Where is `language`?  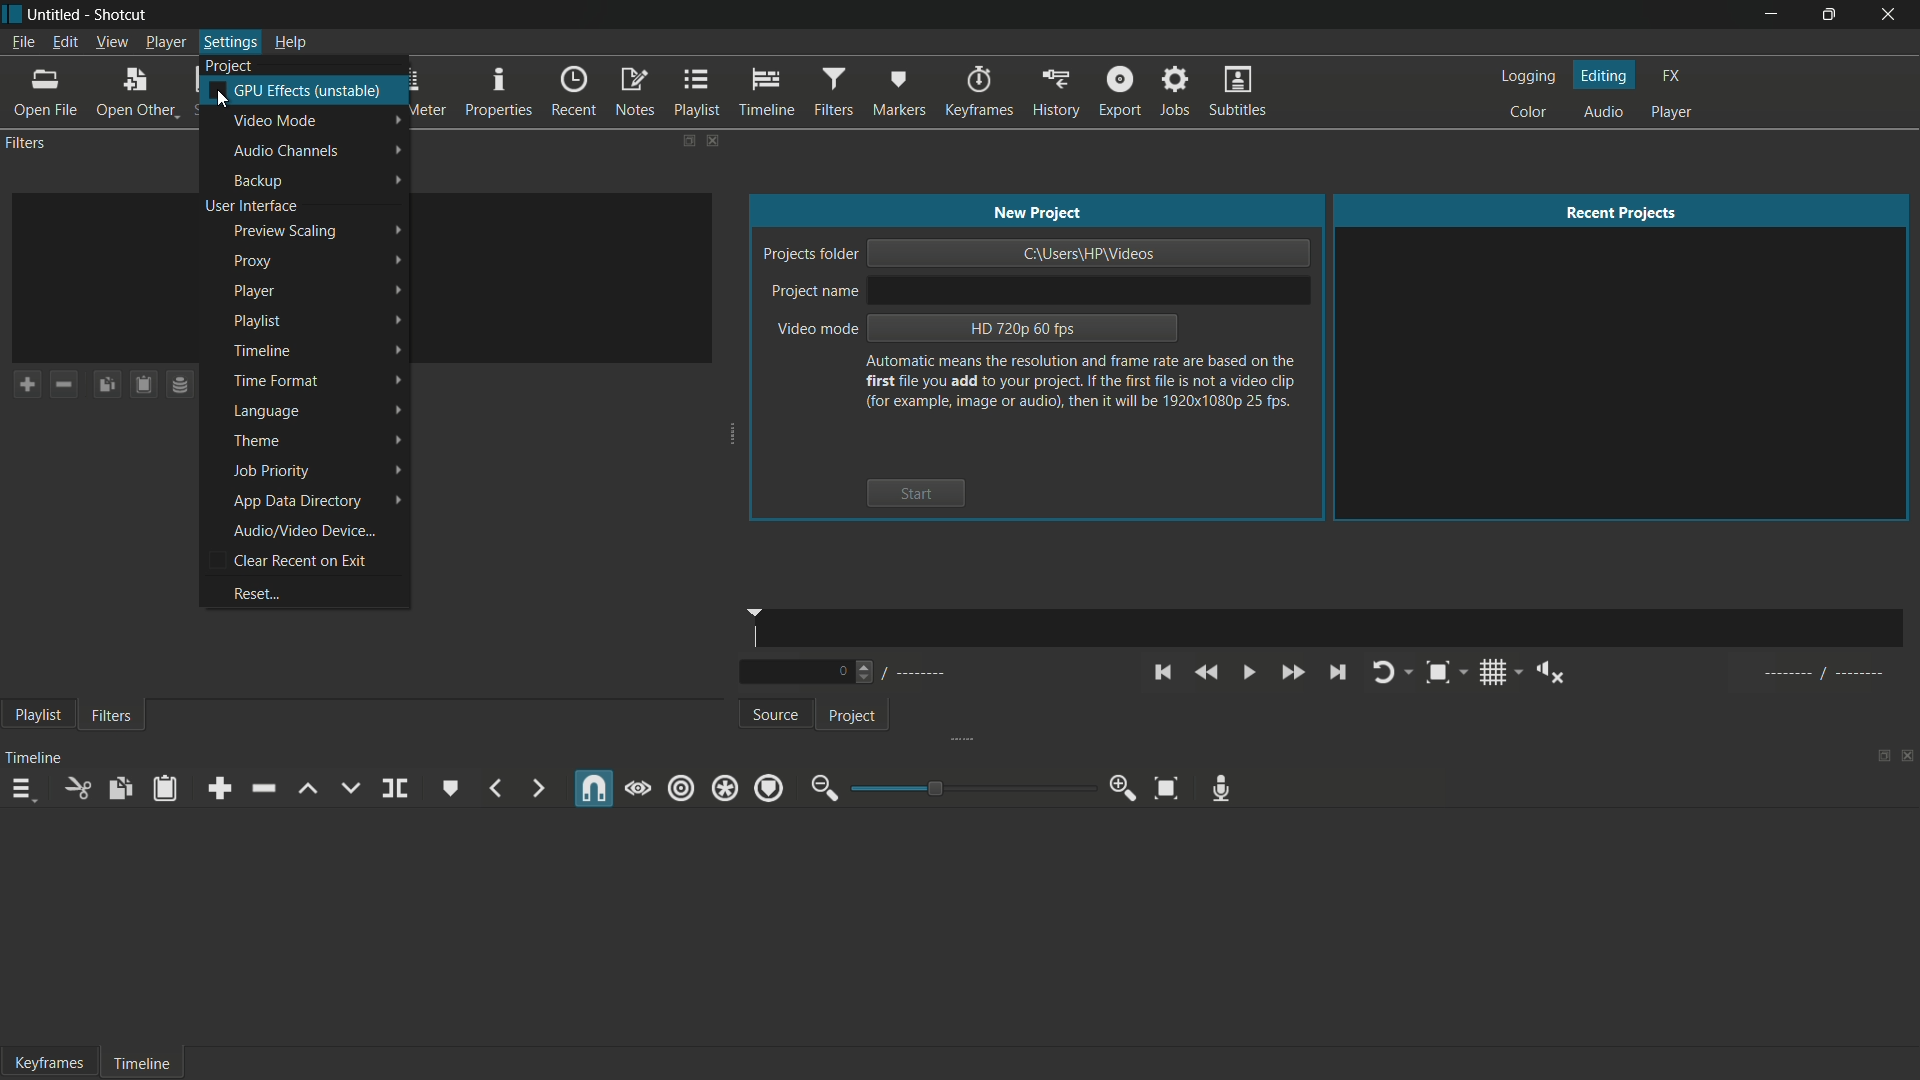
language is located at coordinates (266, 413).